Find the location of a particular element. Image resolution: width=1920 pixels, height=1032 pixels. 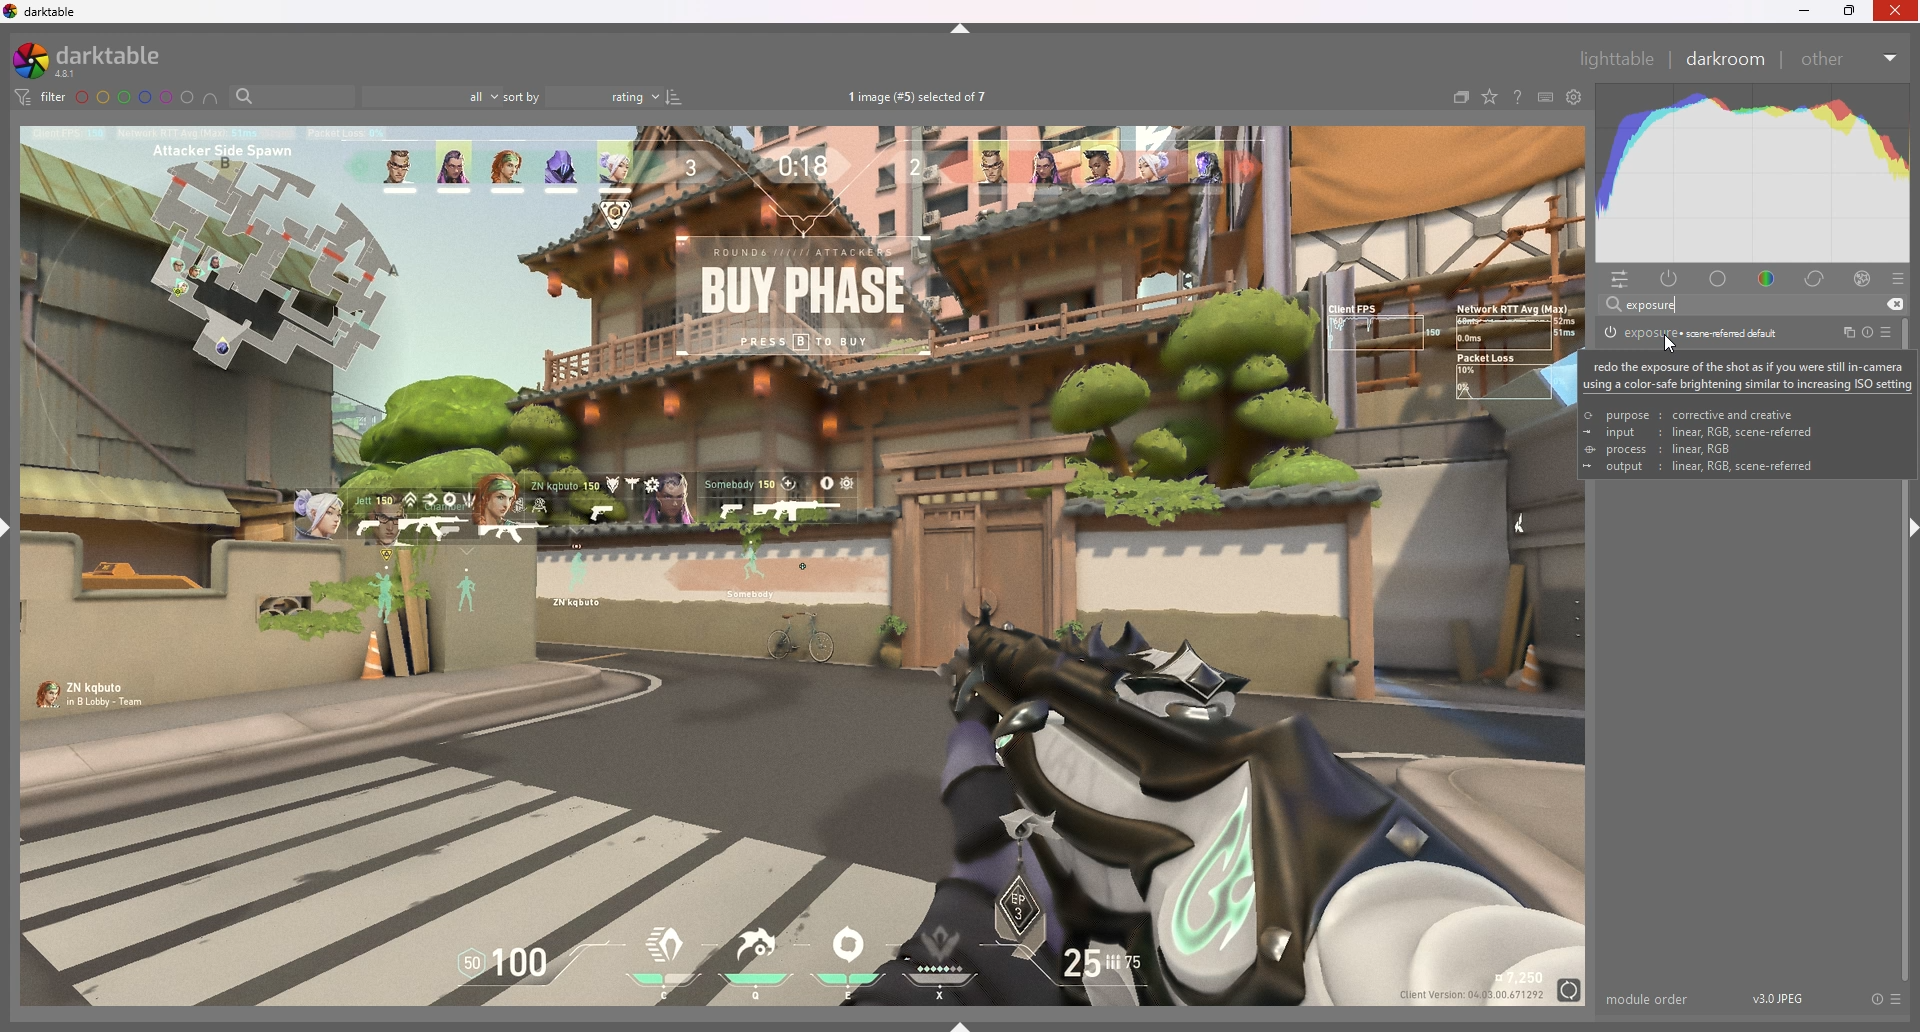

active module is located at coordinates (1672, 280).